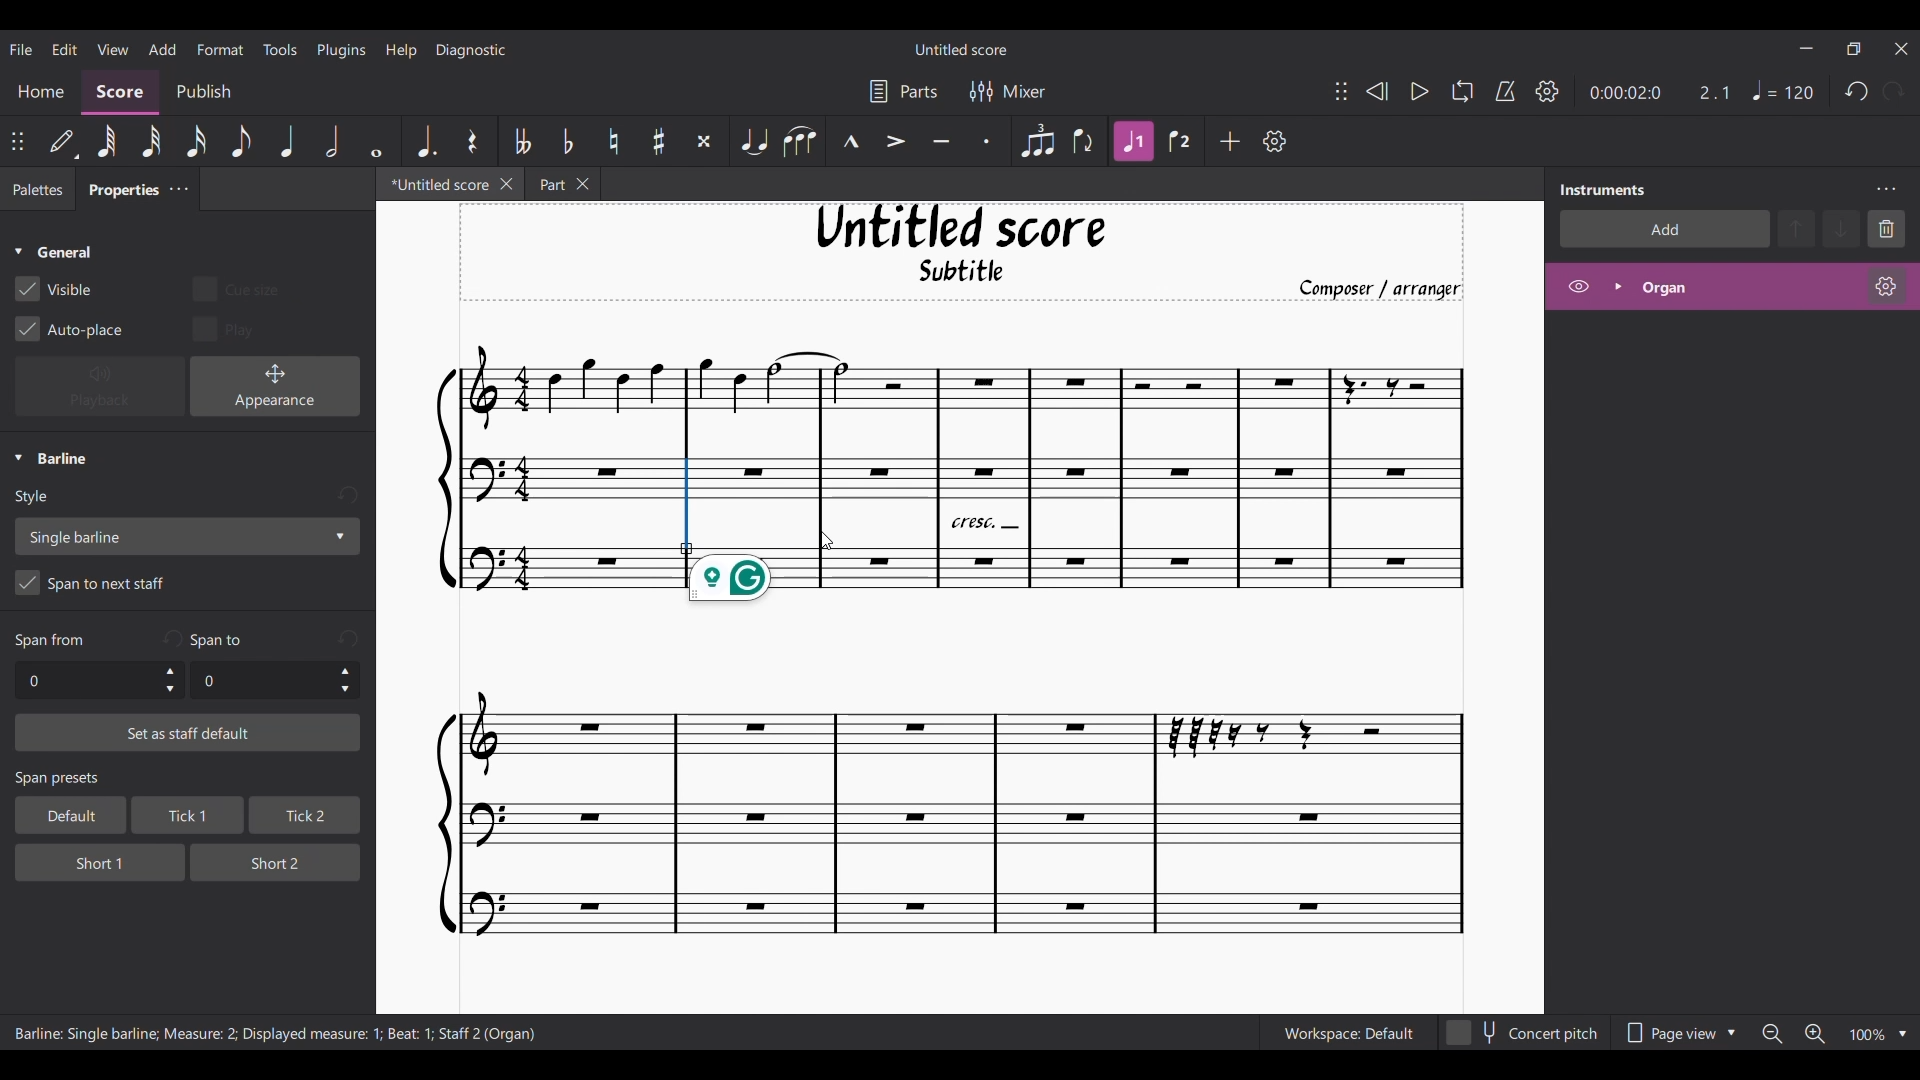  Describe the element at coordinates (303, 816) in the screenshot. I see `tick 2` at that location.